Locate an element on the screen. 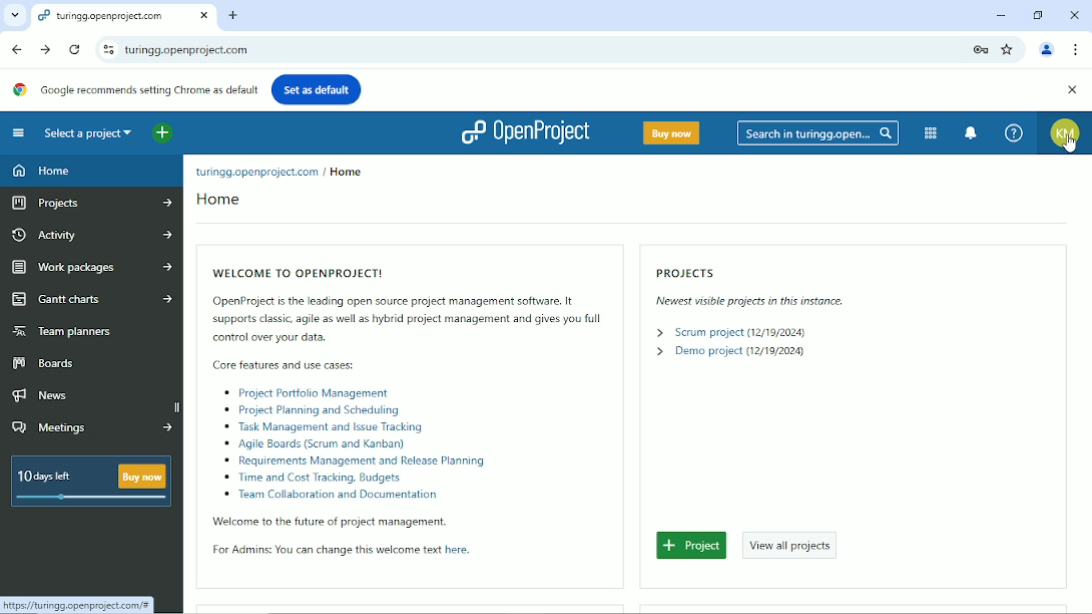 The width and height of the screenshot is (1092, 614). Projects is located at coordinates (93, 203).